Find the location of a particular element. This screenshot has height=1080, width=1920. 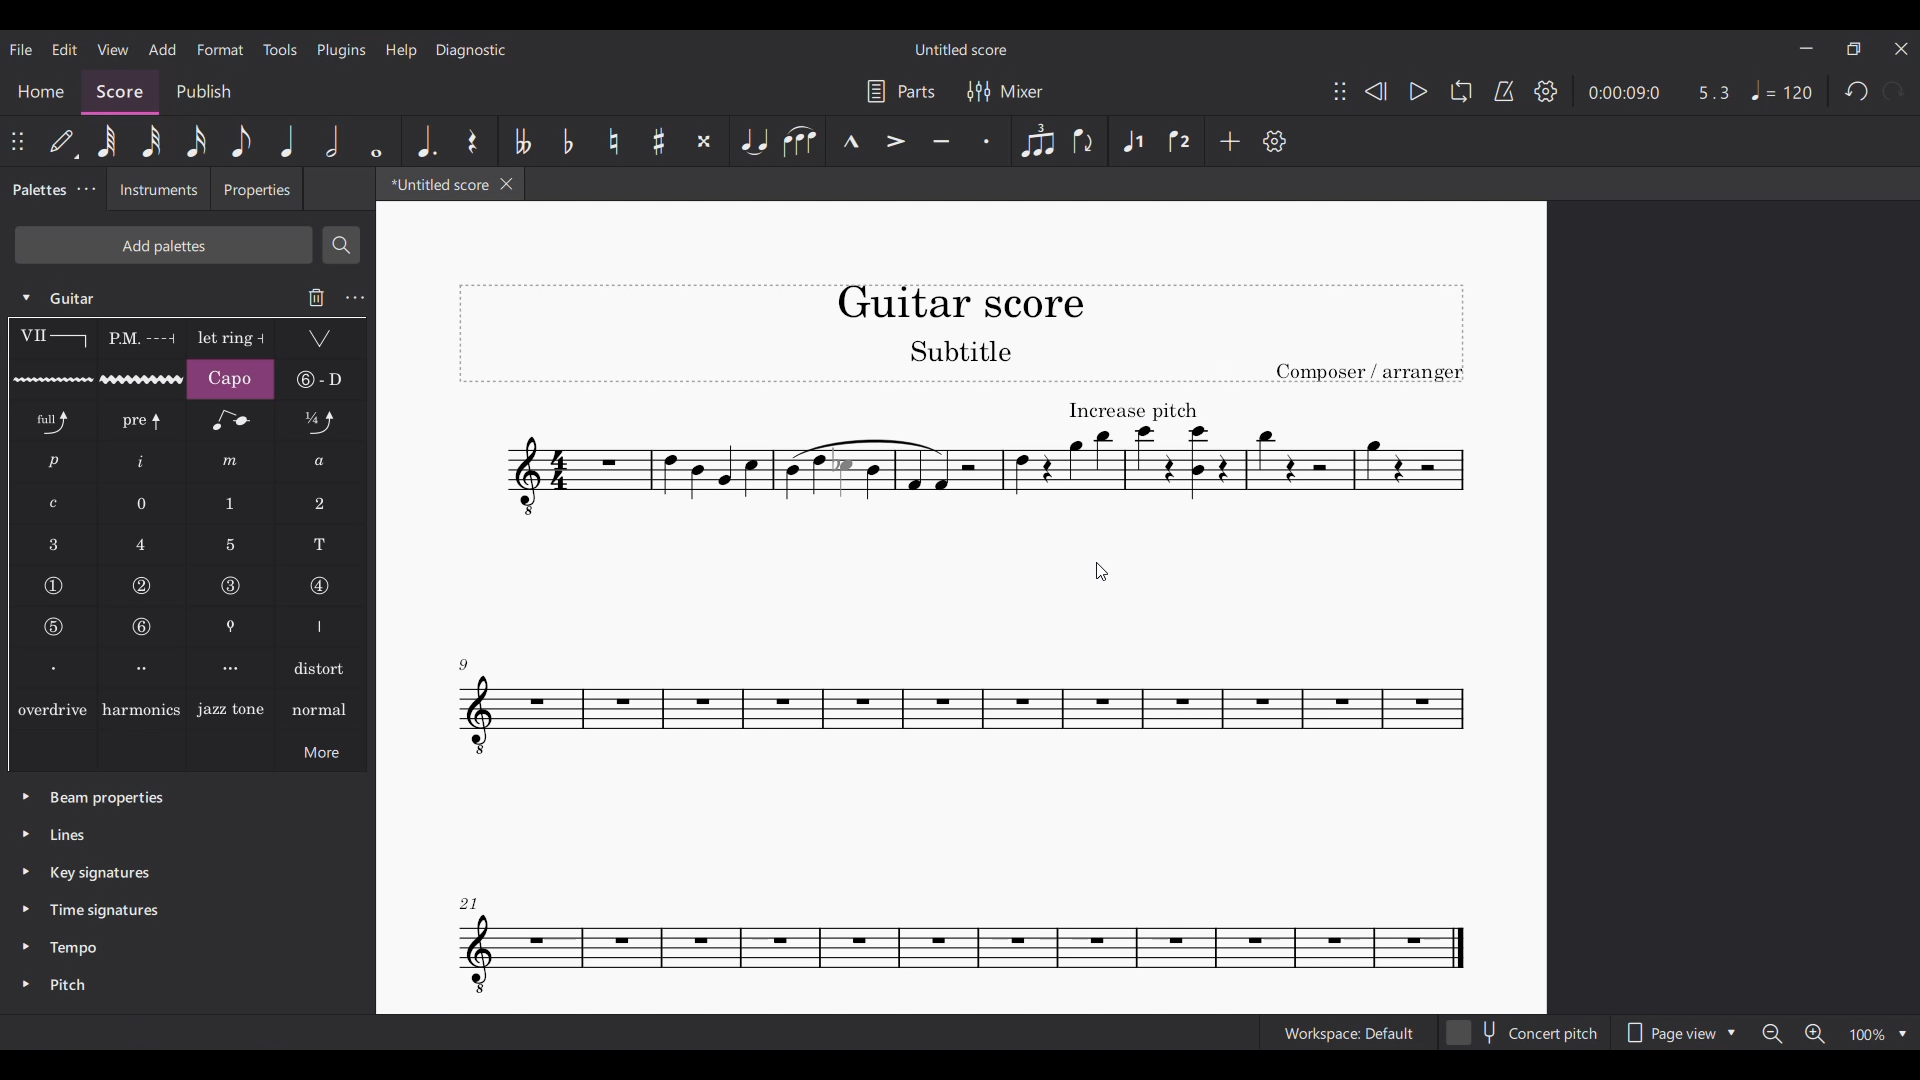

Key signatures palette is located at coordinates (100, 873).